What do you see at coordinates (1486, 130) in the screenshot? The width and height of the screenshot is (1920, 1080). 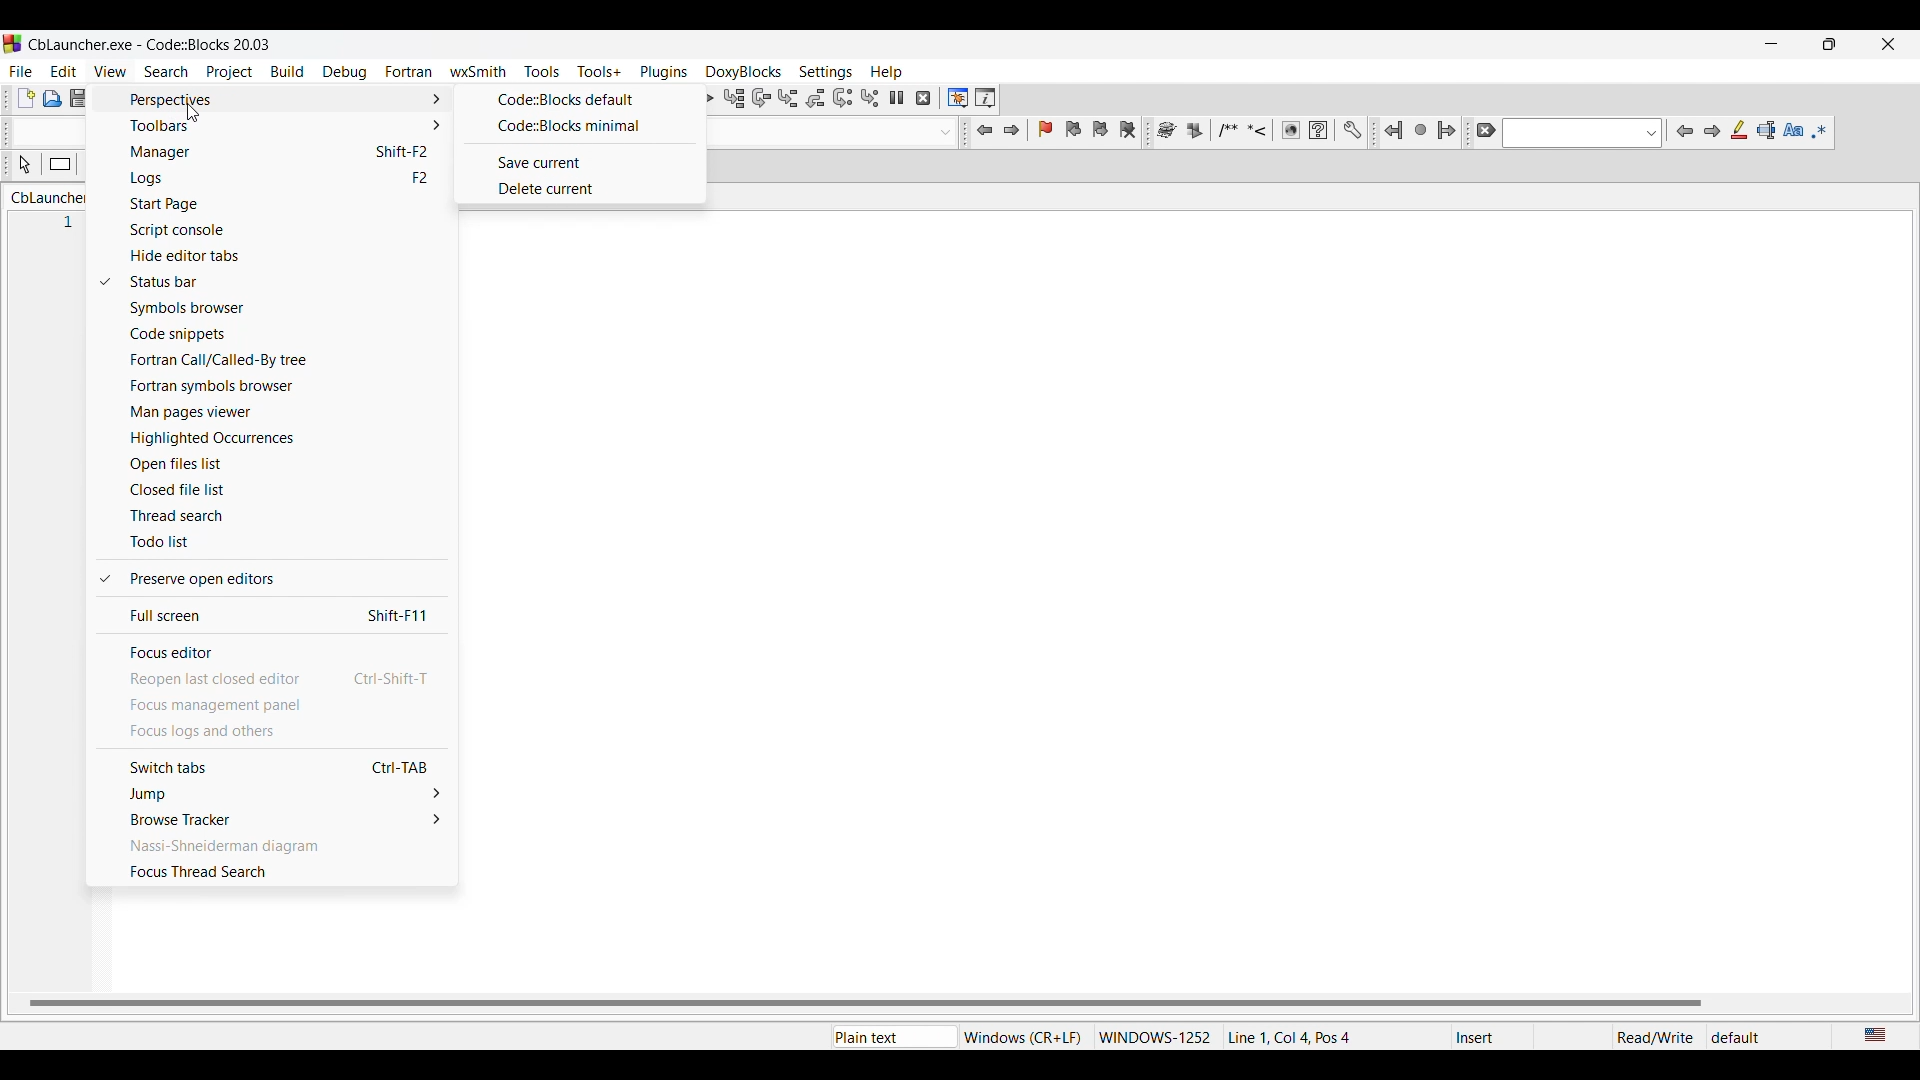 I see `Clear` at bounding box center [1486, 130].